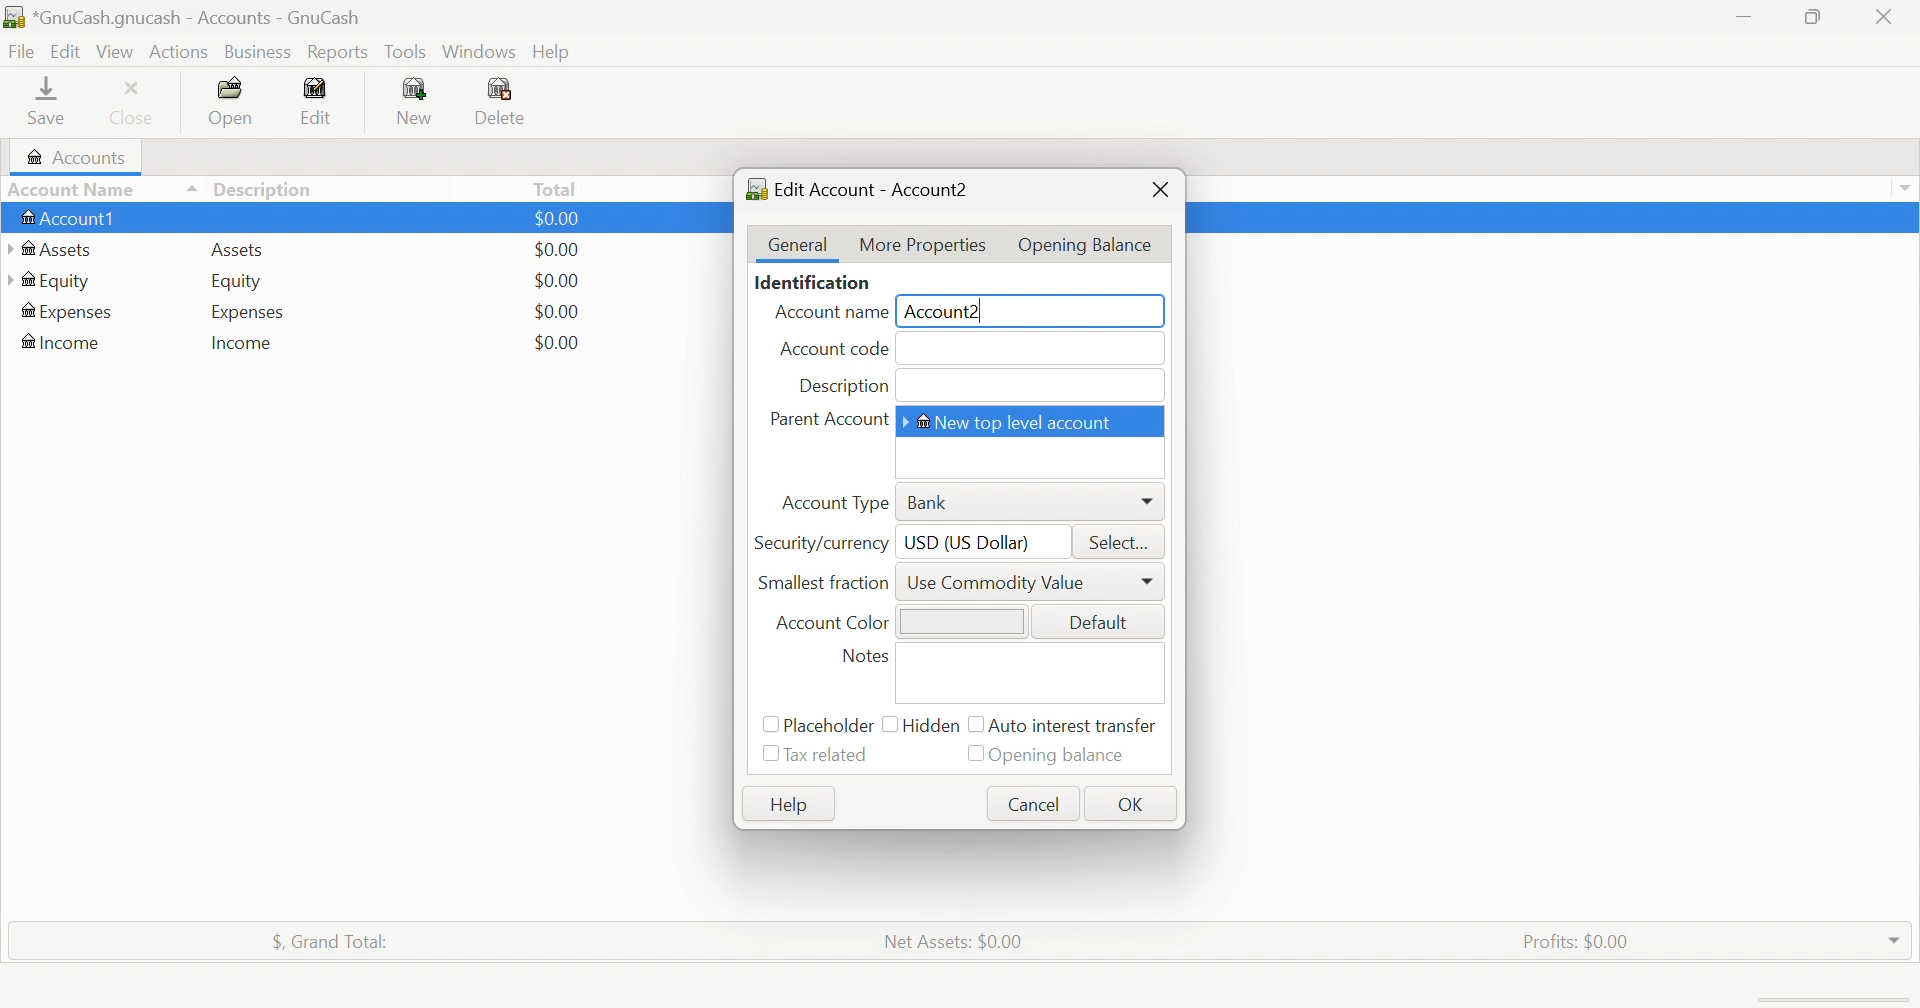  What do you see at coordinates (233, 251) in the screenshot?
I see `Assets` at bounding box center [233, 251].